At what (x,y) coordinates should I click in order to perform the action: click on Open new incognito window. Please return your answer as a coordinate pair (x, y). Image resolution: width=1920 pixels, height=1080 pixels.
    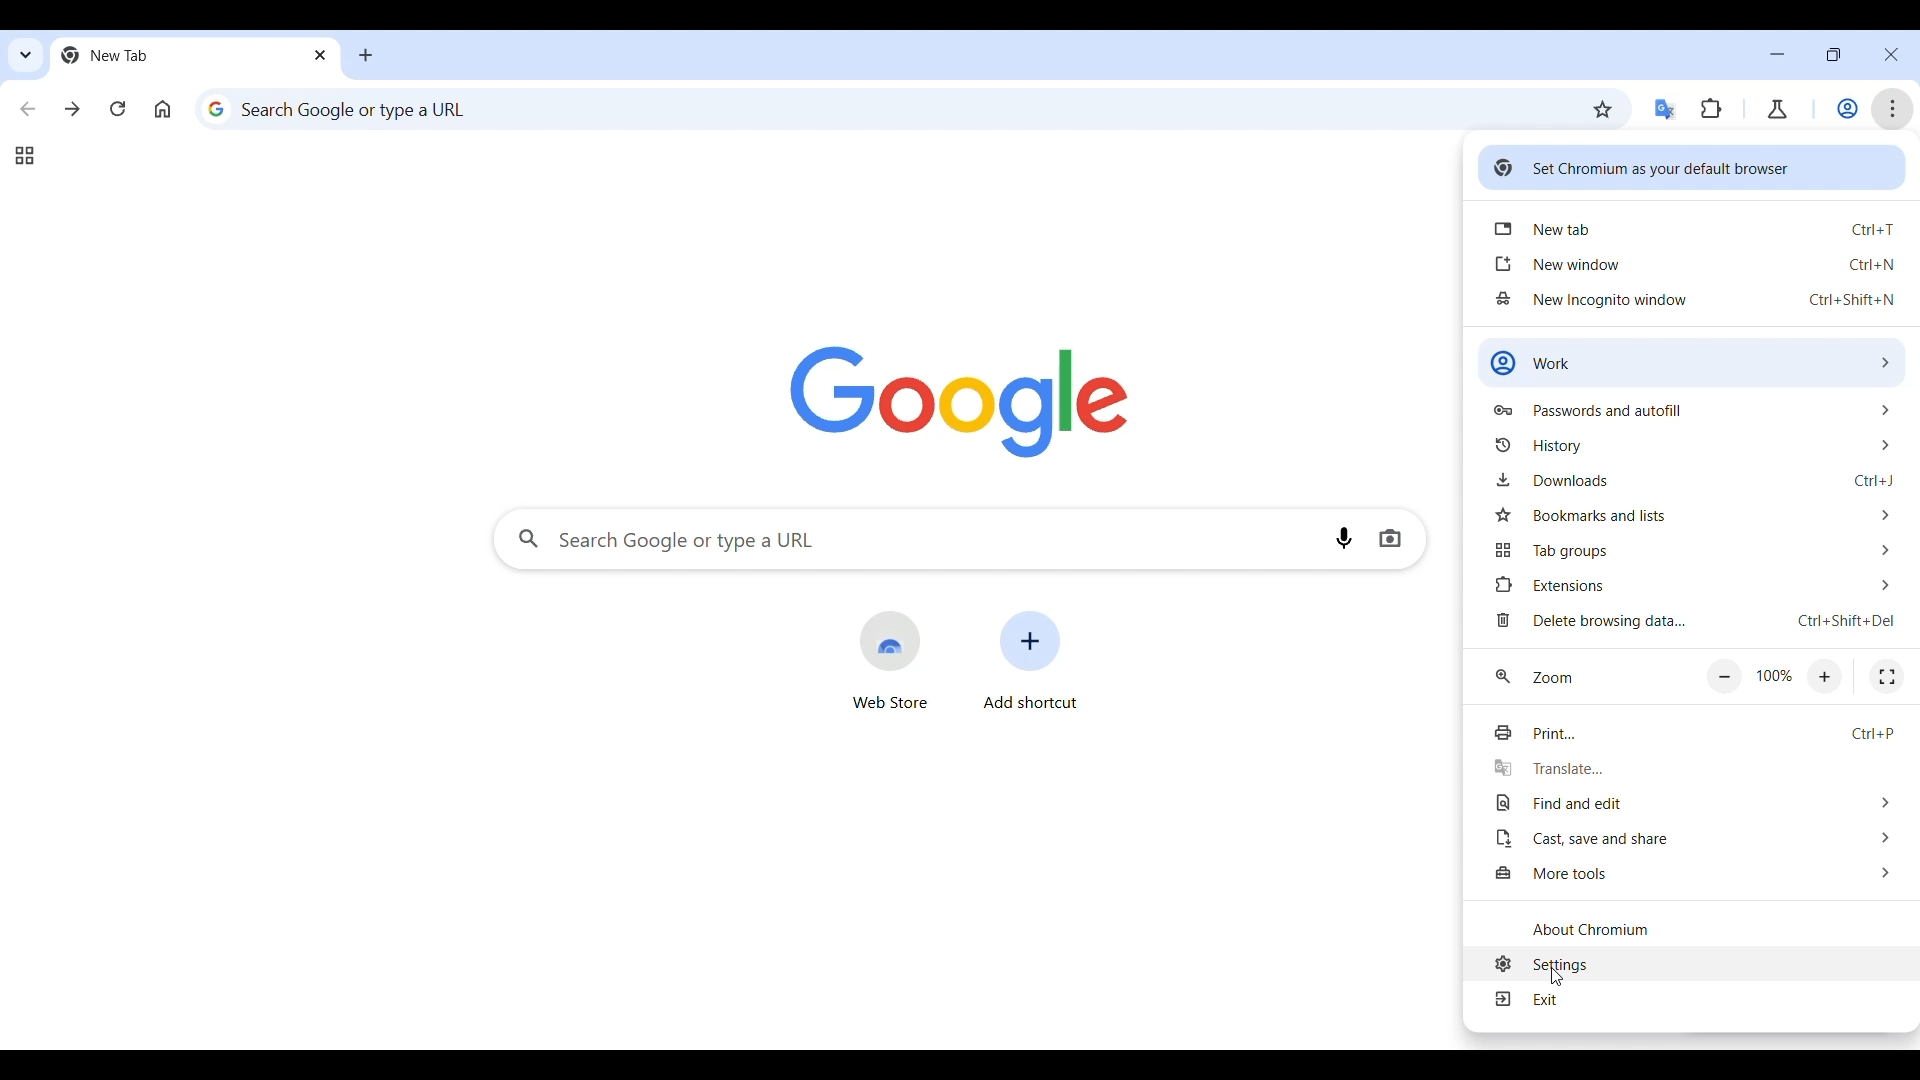
    Looking at the image, I should click on (1692, 300).